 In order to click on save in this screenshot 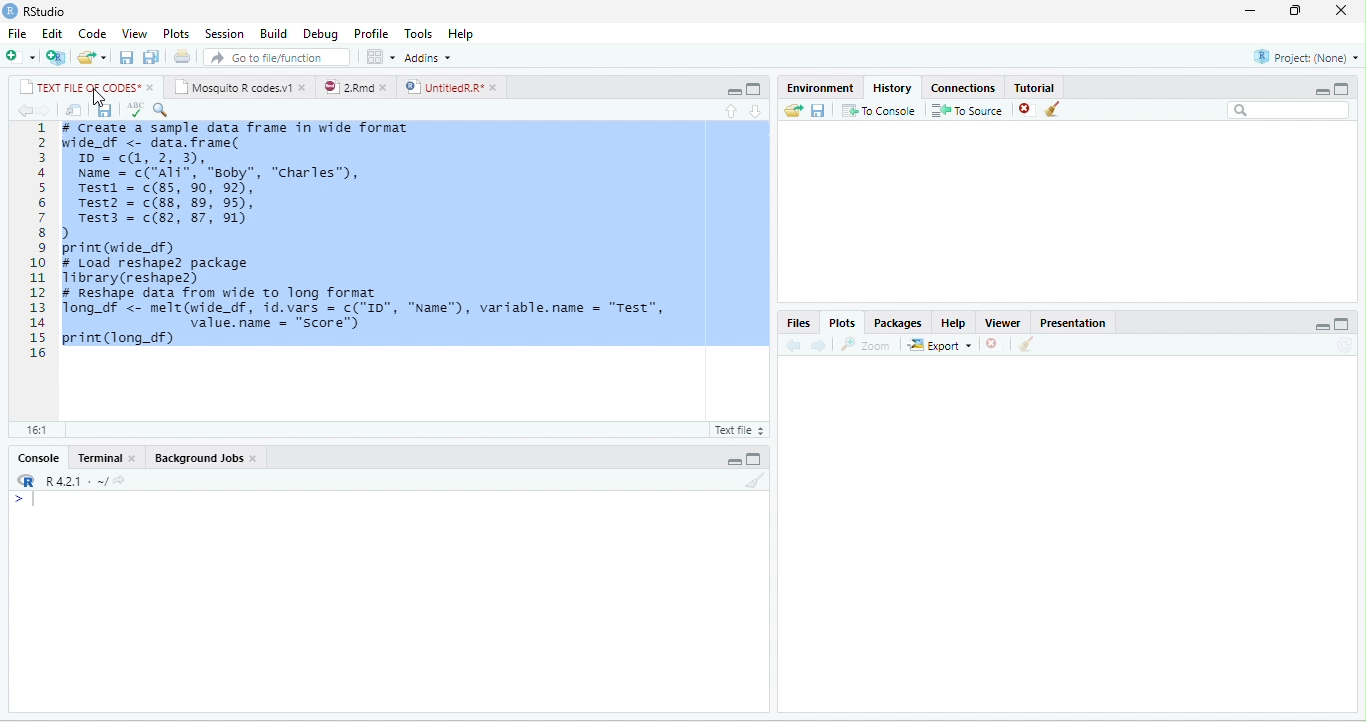, I will do `click(819, 109)`.